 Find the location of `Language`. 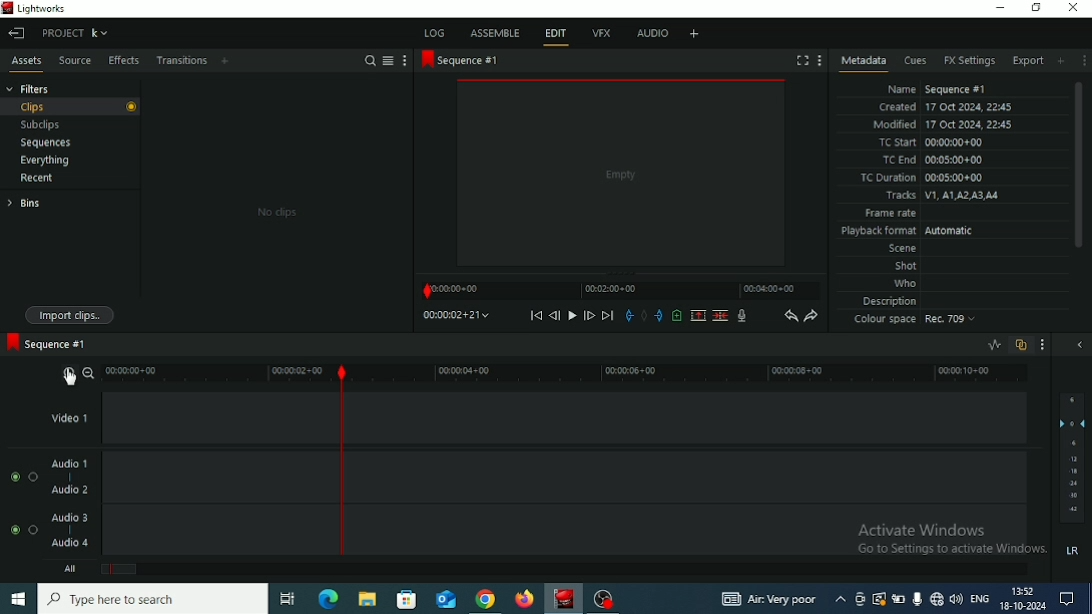

Language is located at coordinates (979, 597).